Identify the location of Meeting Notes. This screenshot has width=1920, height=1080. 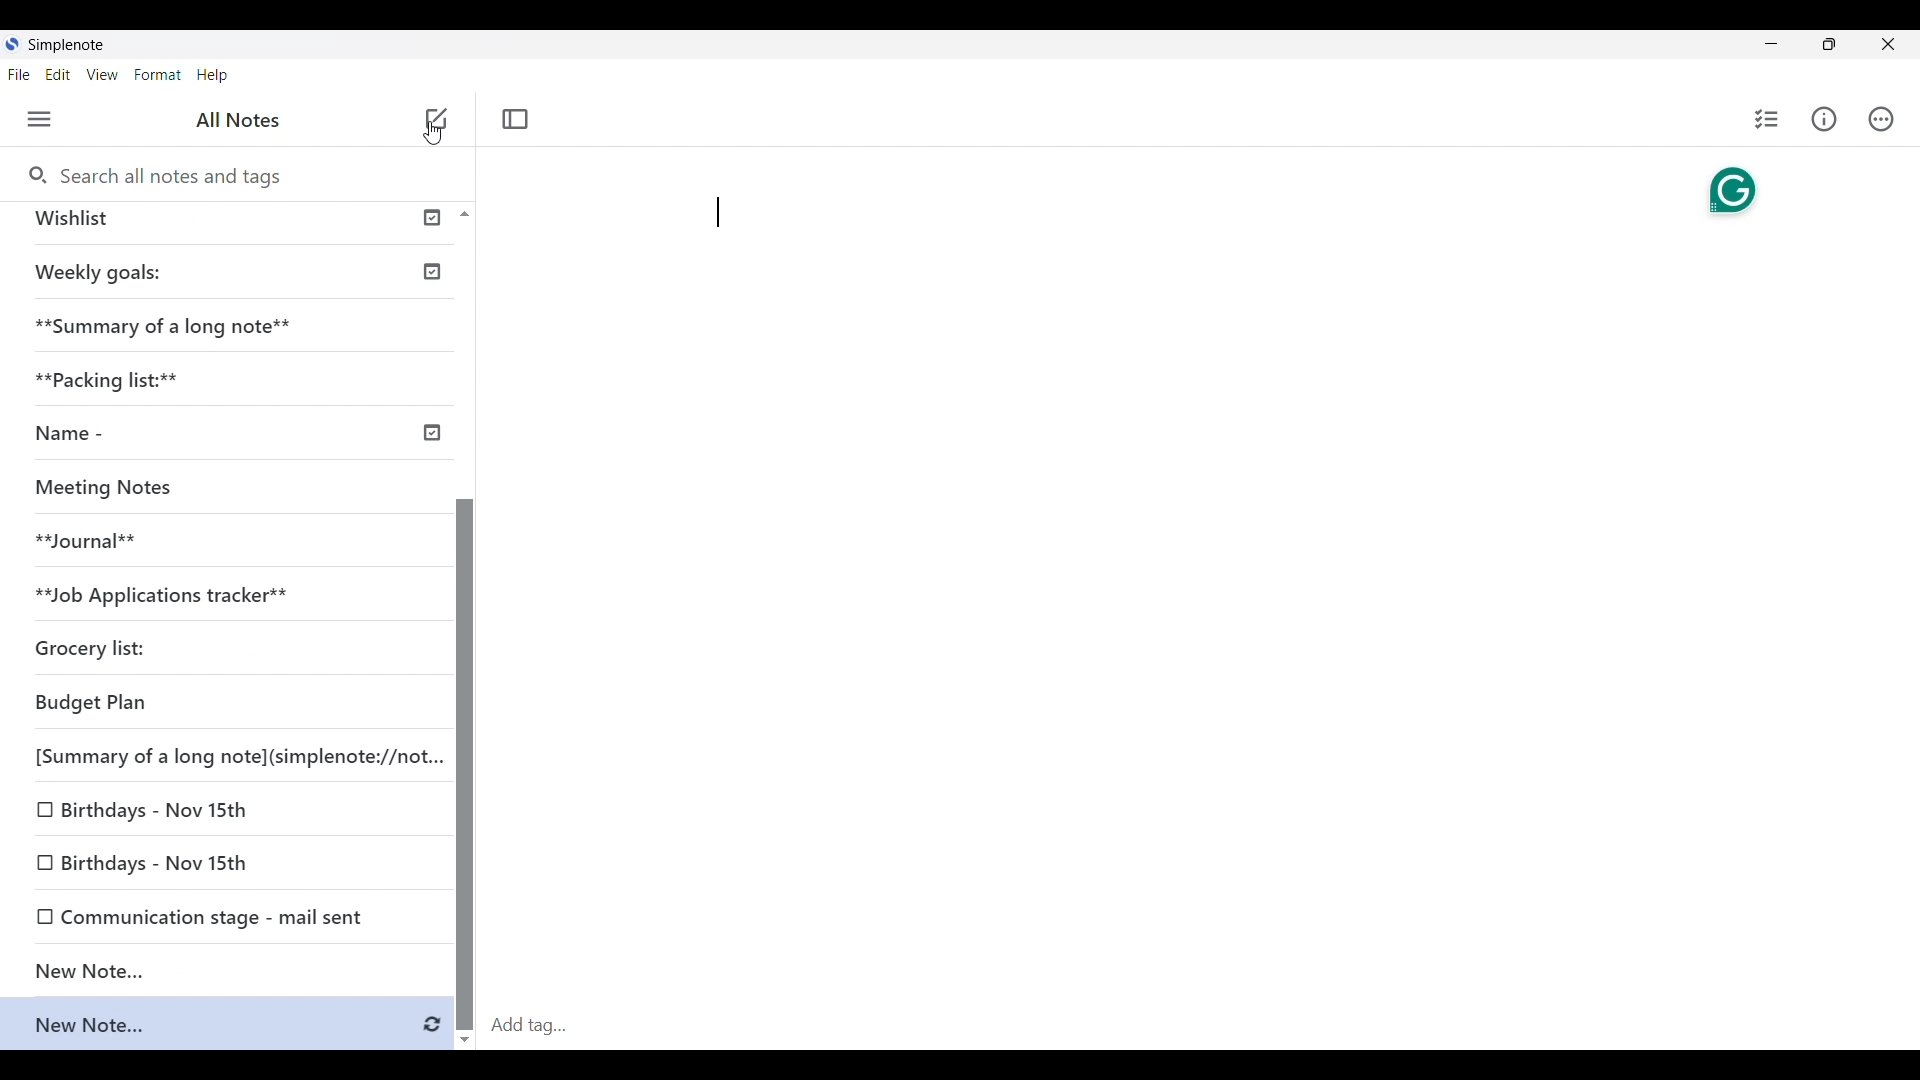
(104, 489).